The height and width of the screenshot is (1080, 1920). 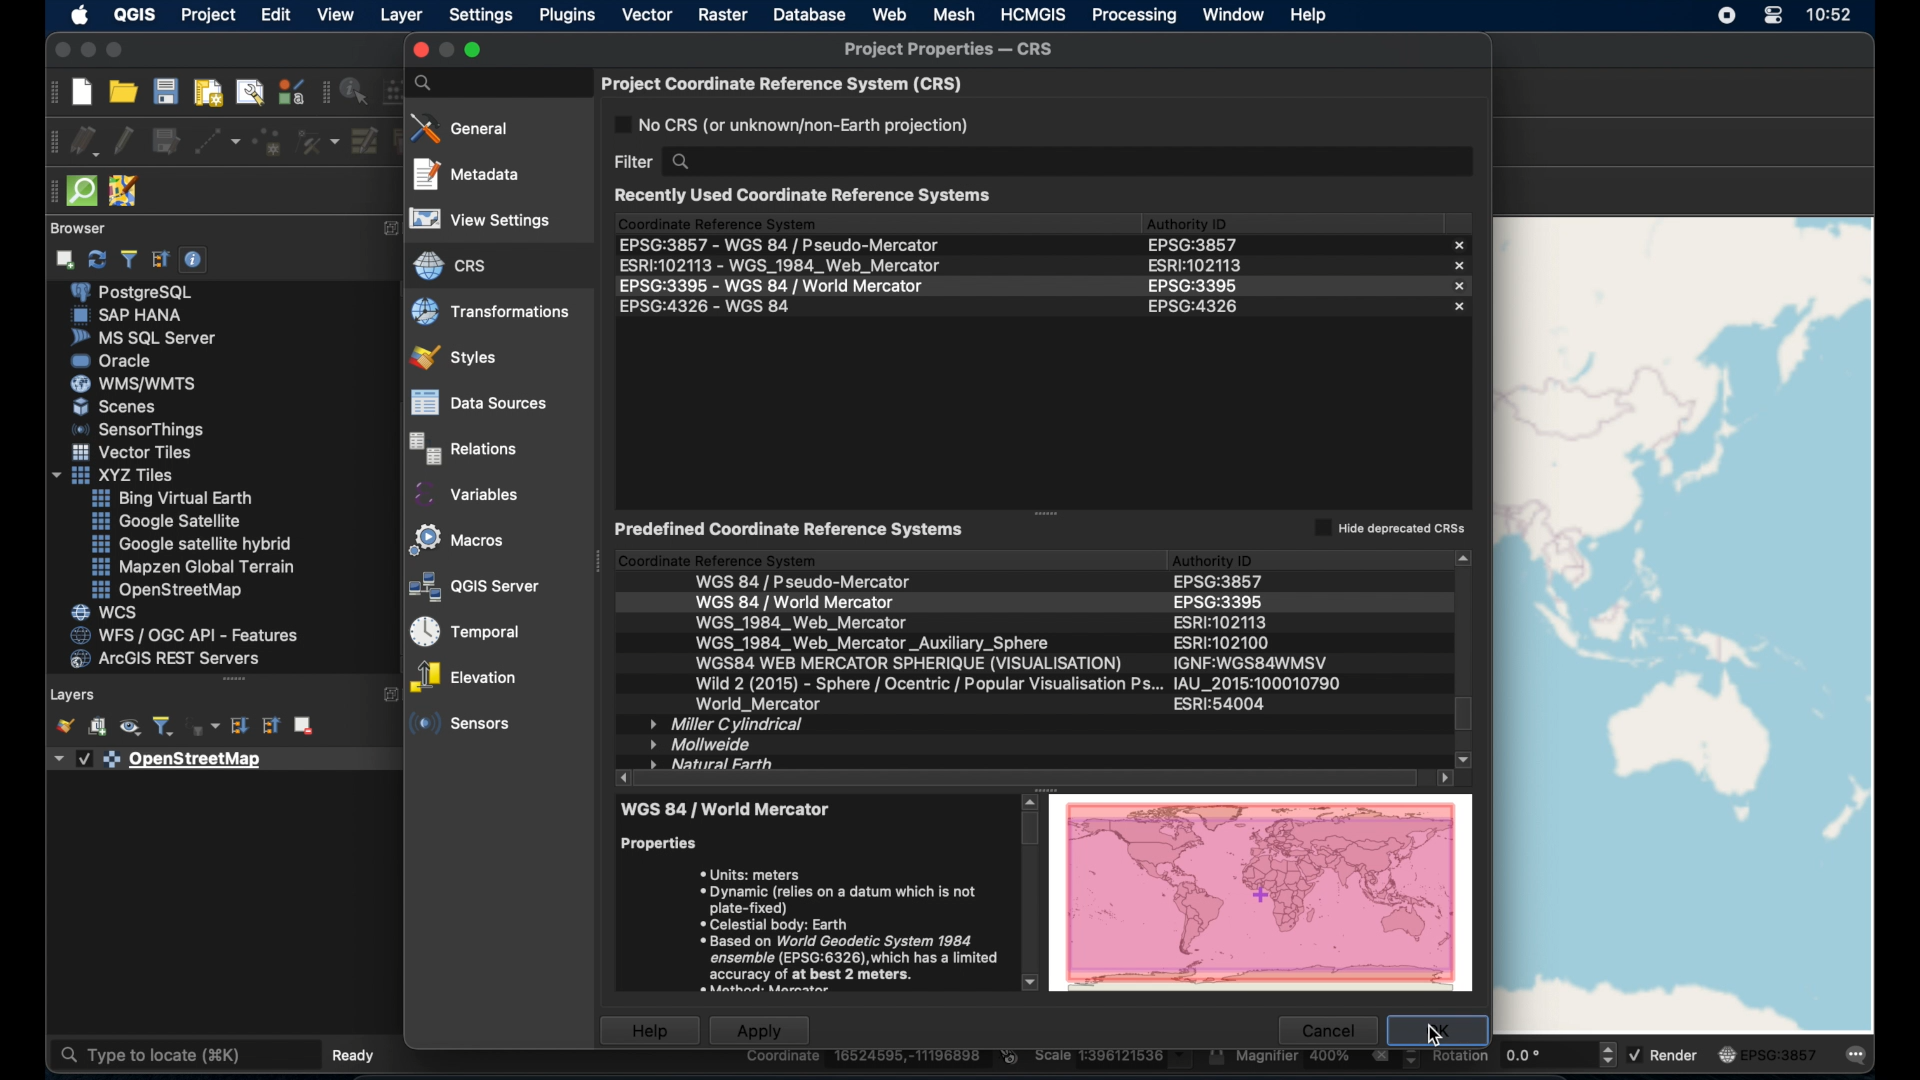 I want to click on styles, so click(x=473, y=357).